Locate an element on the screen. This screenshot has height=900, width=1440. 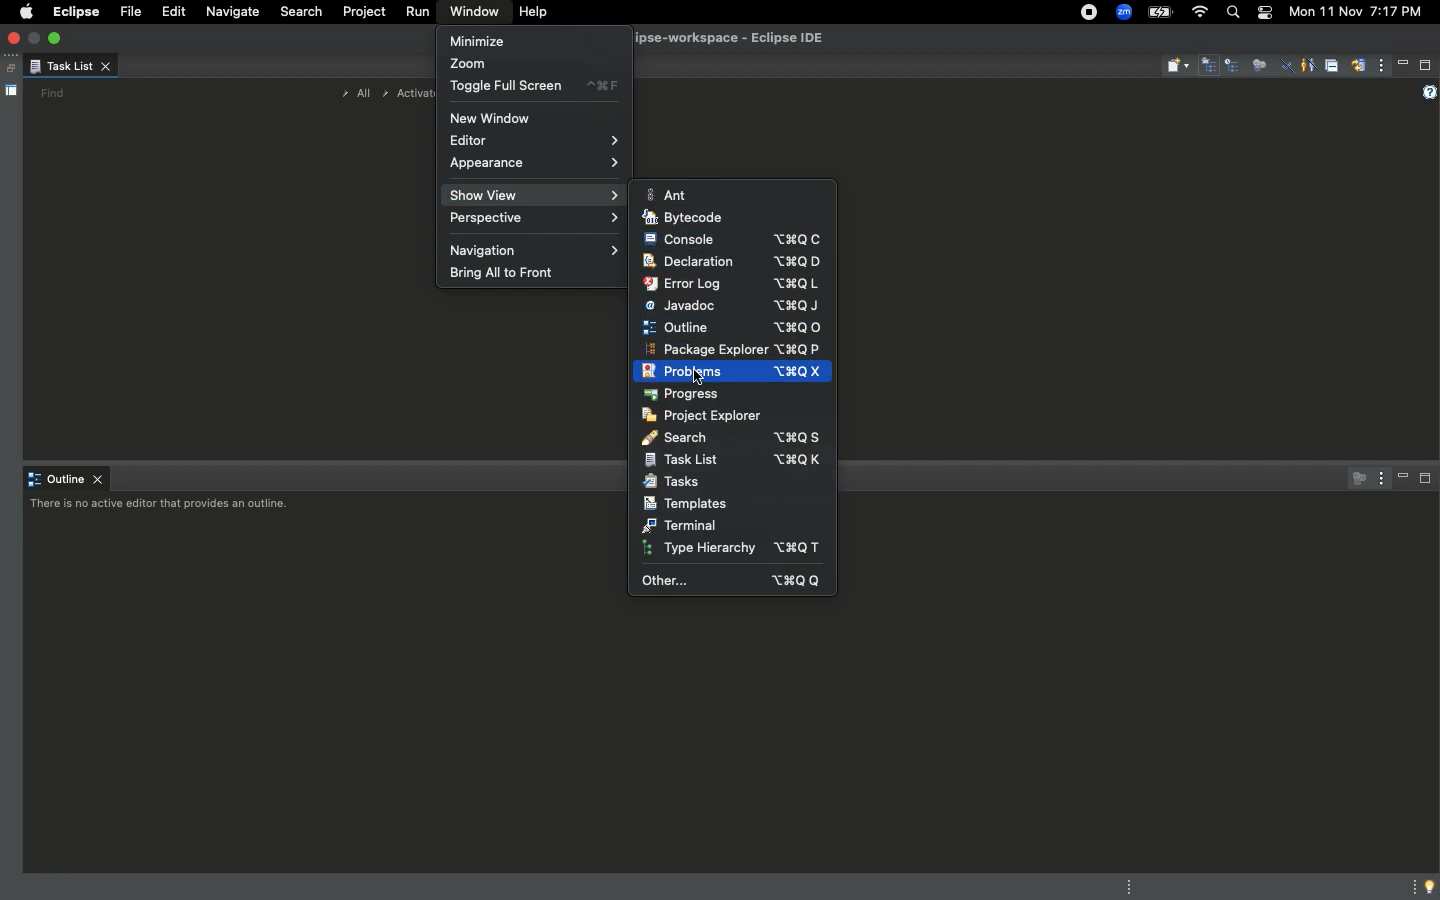
Project is located at coordinates (361, 15).